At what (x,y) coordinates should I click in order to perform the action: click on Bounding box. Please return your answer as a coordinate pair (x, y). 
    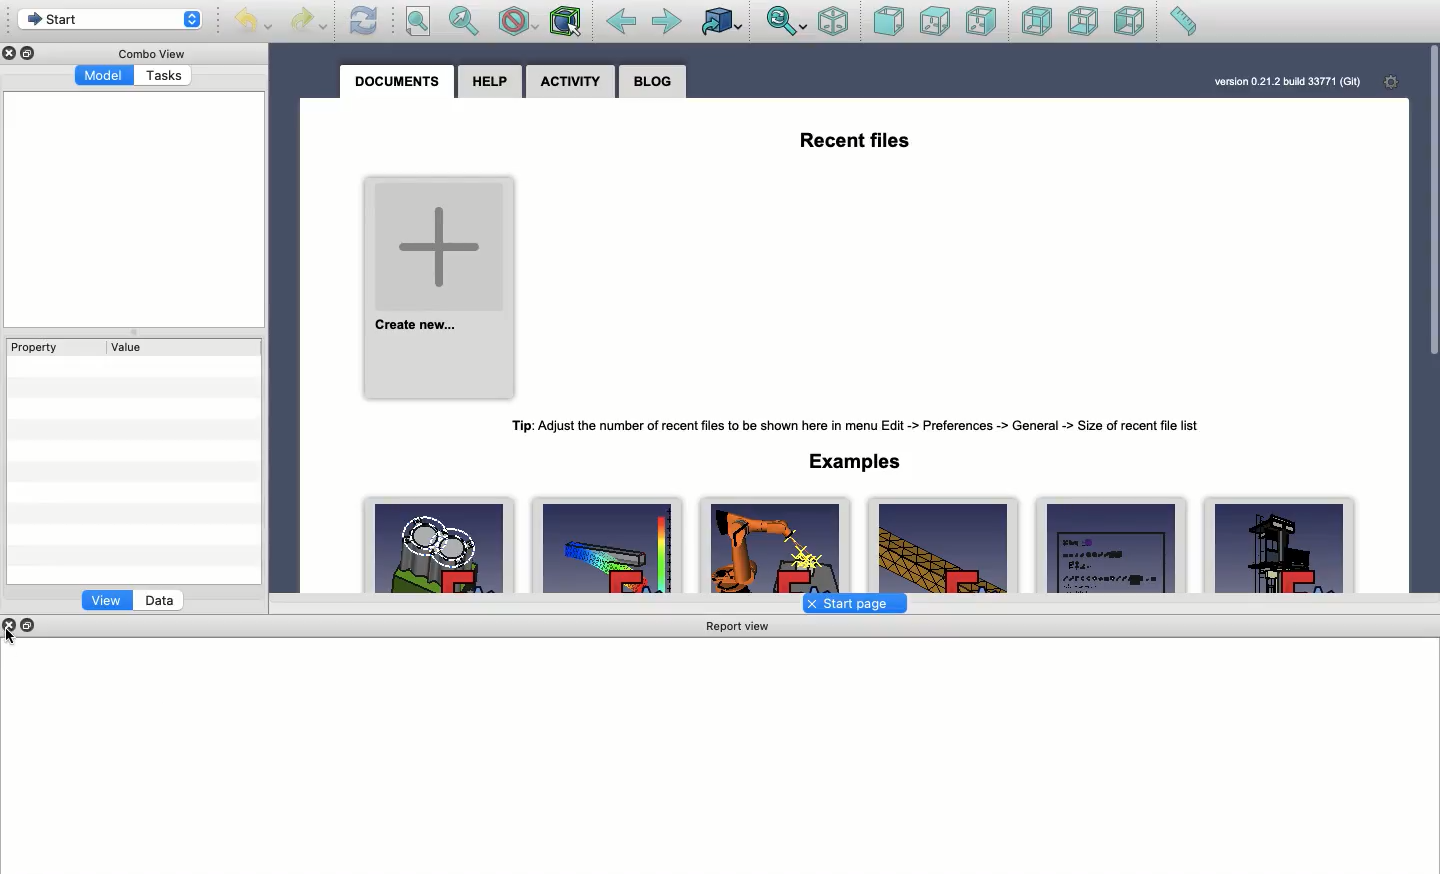
    Looking at the image, I should click on (567, 25).